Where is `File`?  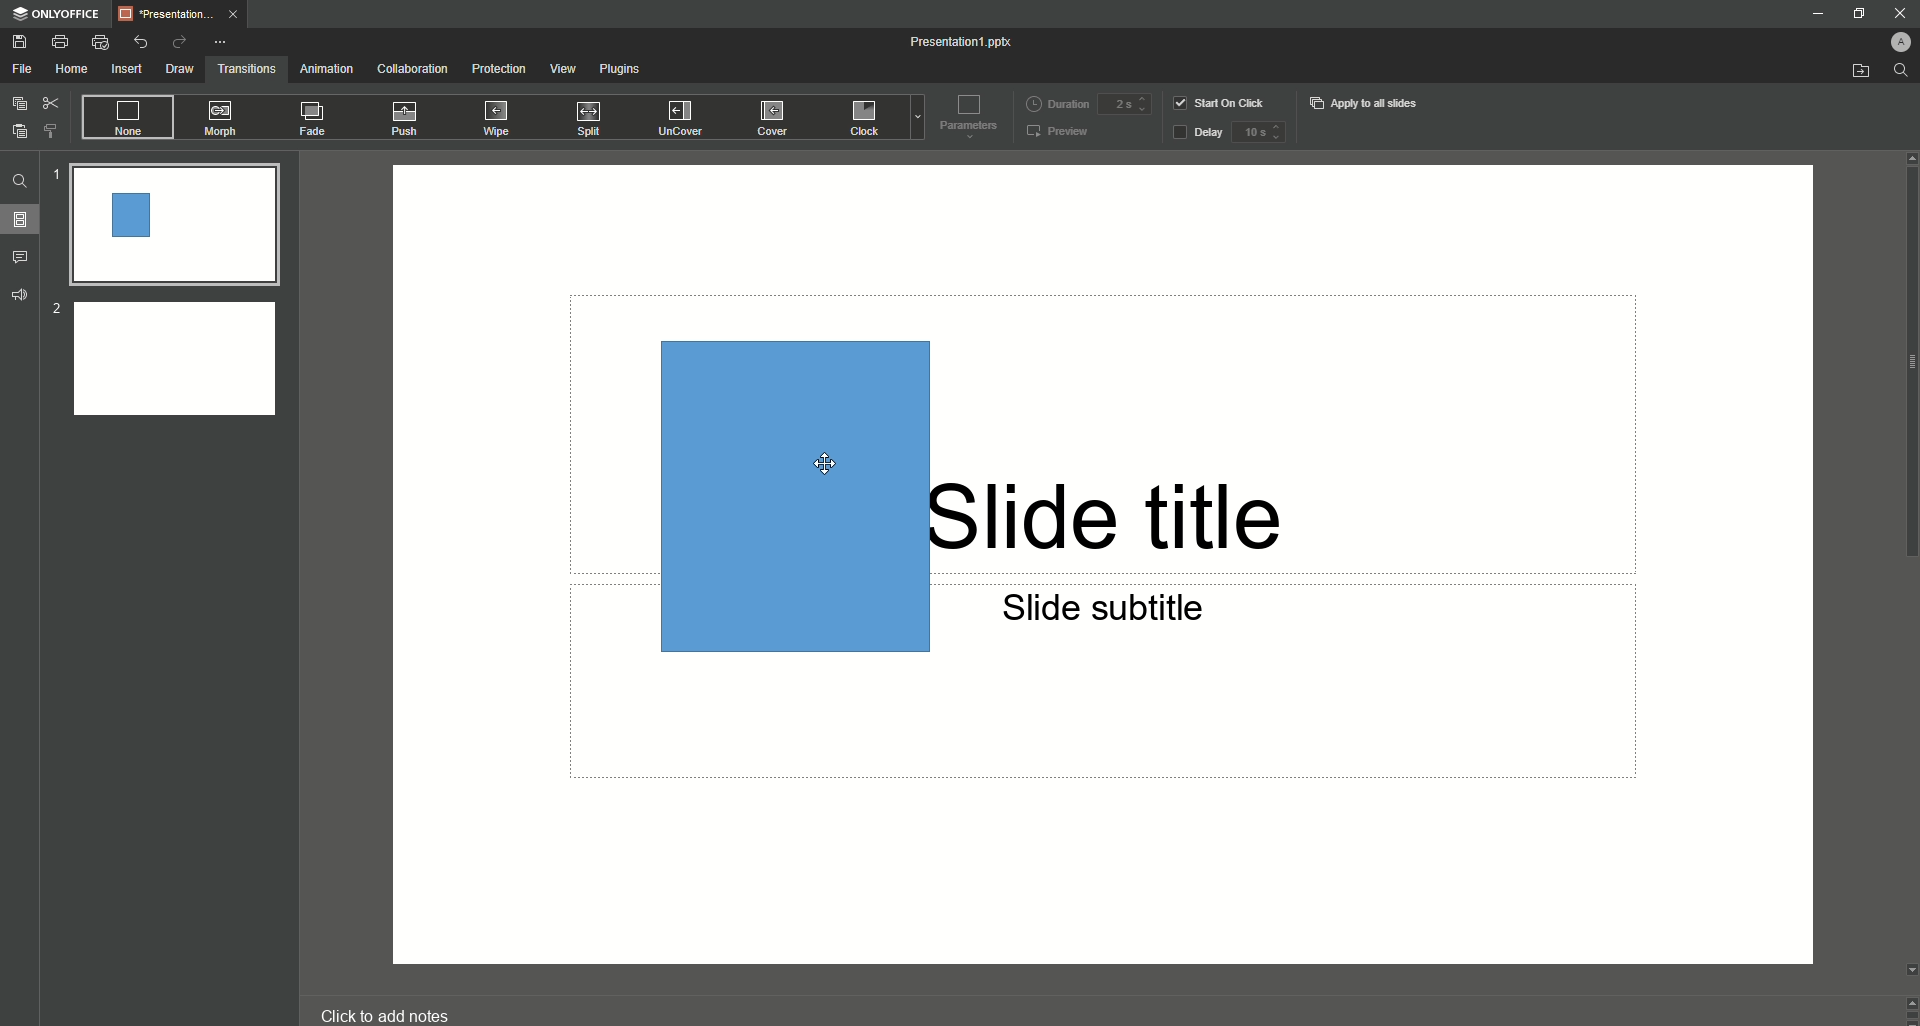 File is located at coordinates (22, 69).